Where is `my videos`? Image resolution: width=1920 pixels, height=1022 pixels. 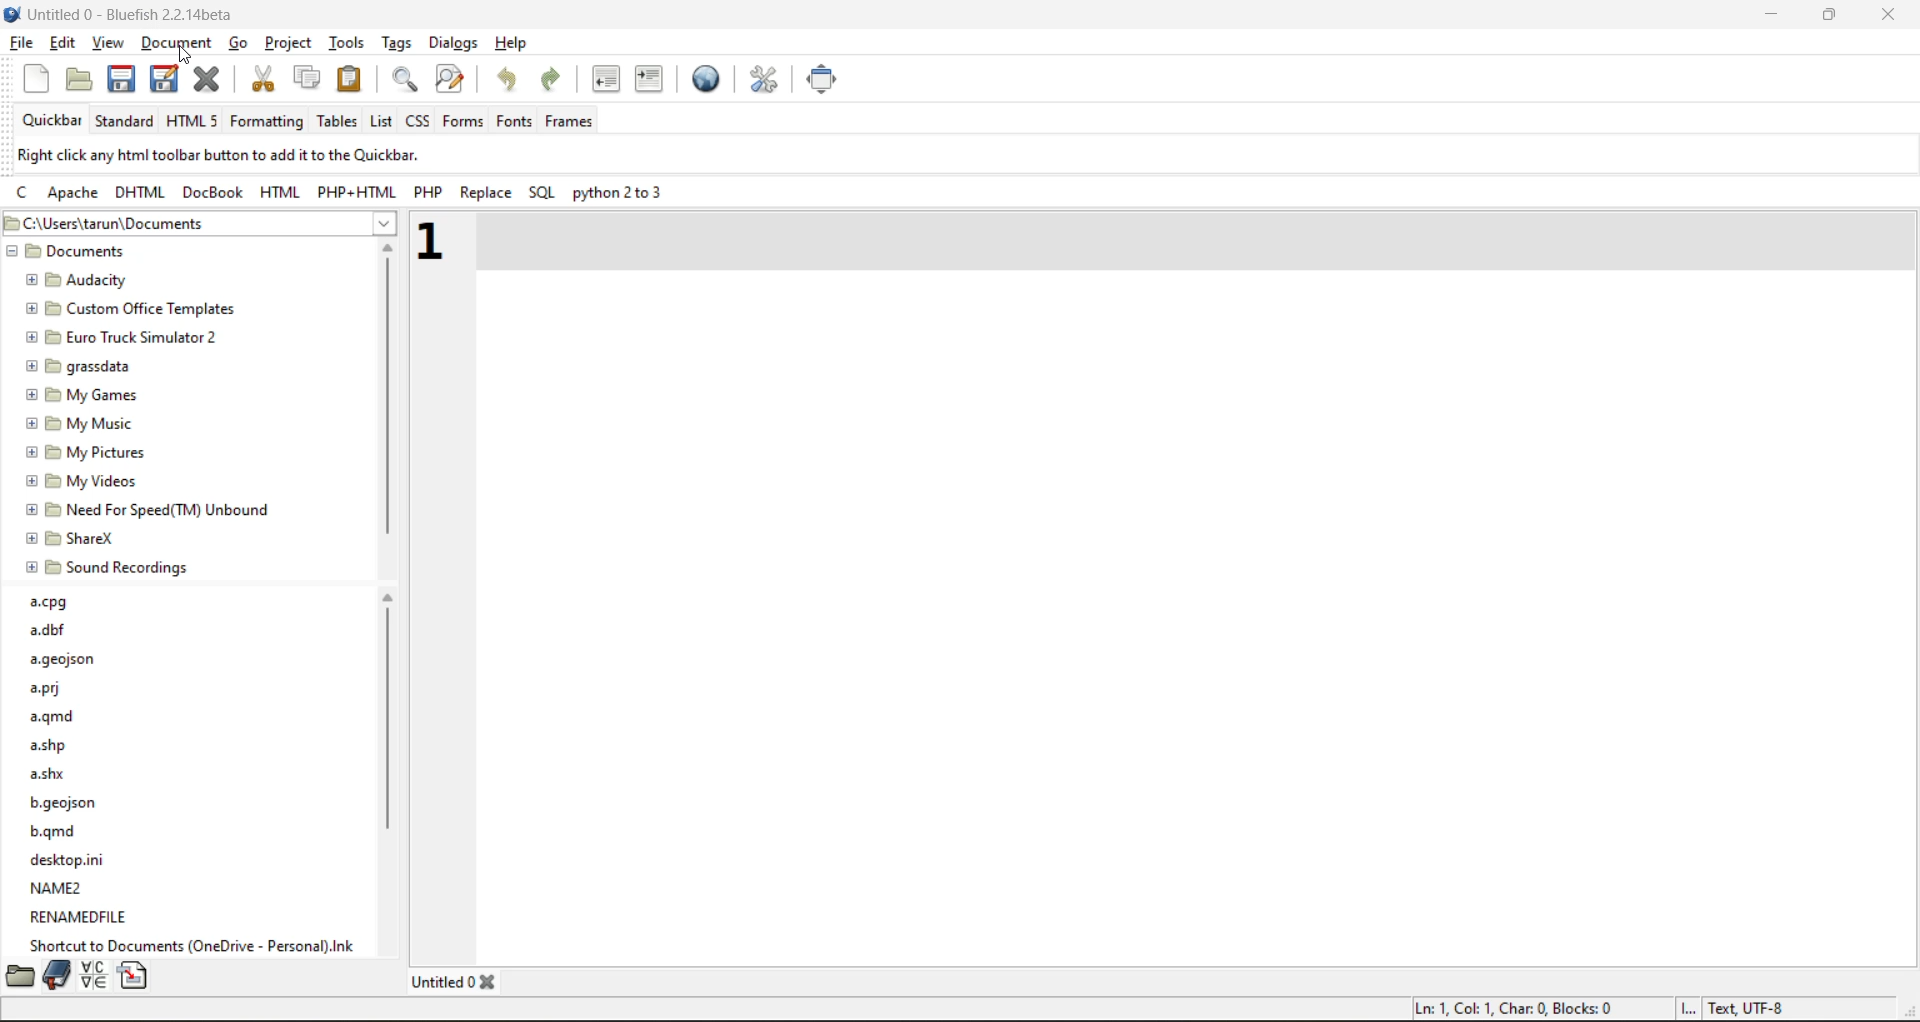
my videos is located at coordinates (84, 482).